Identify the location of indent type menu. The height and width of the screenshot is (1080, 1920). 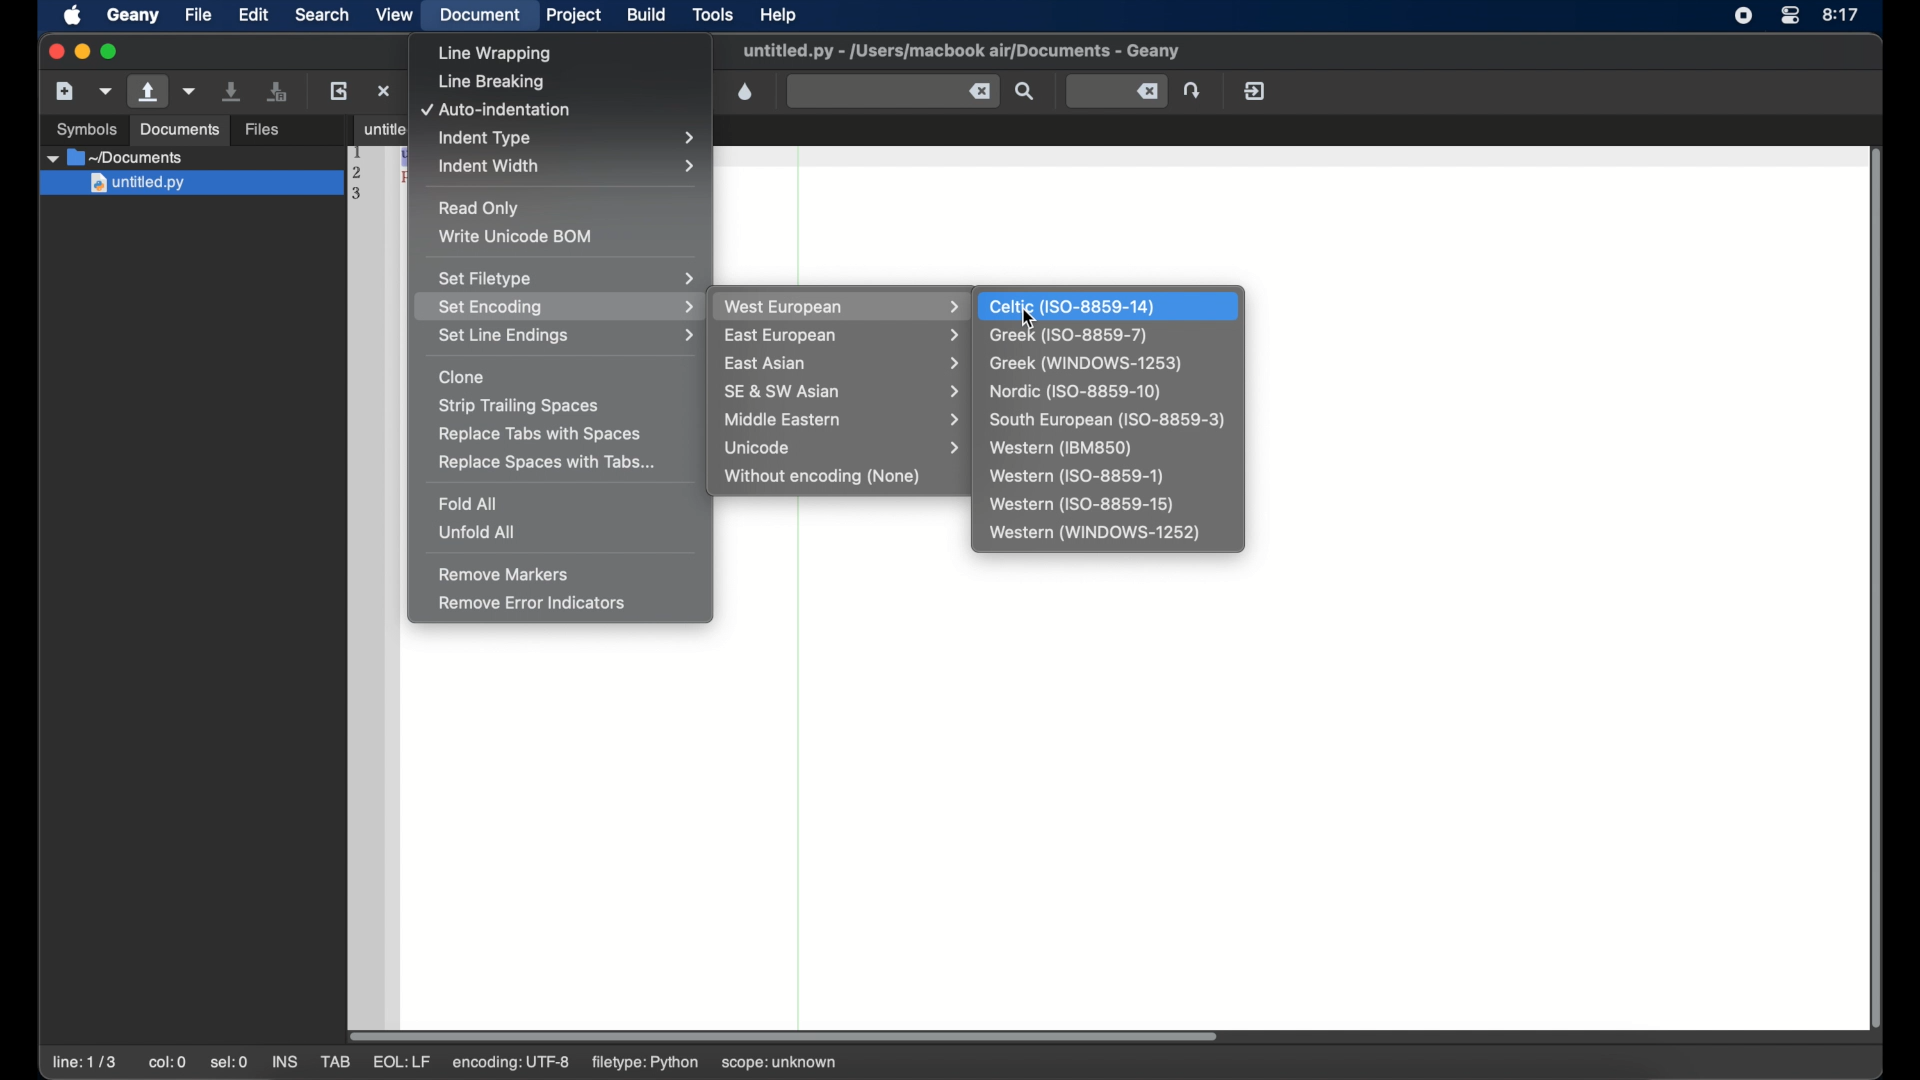
(571, 138).